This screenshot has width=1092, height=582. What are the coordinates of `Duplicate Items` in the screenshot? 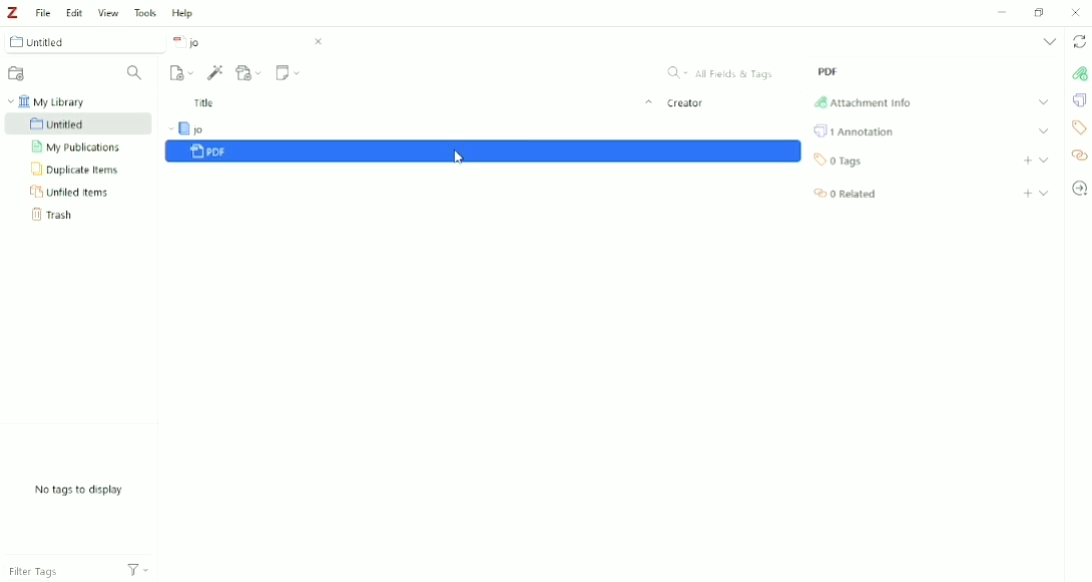 It's located at (76, 169).